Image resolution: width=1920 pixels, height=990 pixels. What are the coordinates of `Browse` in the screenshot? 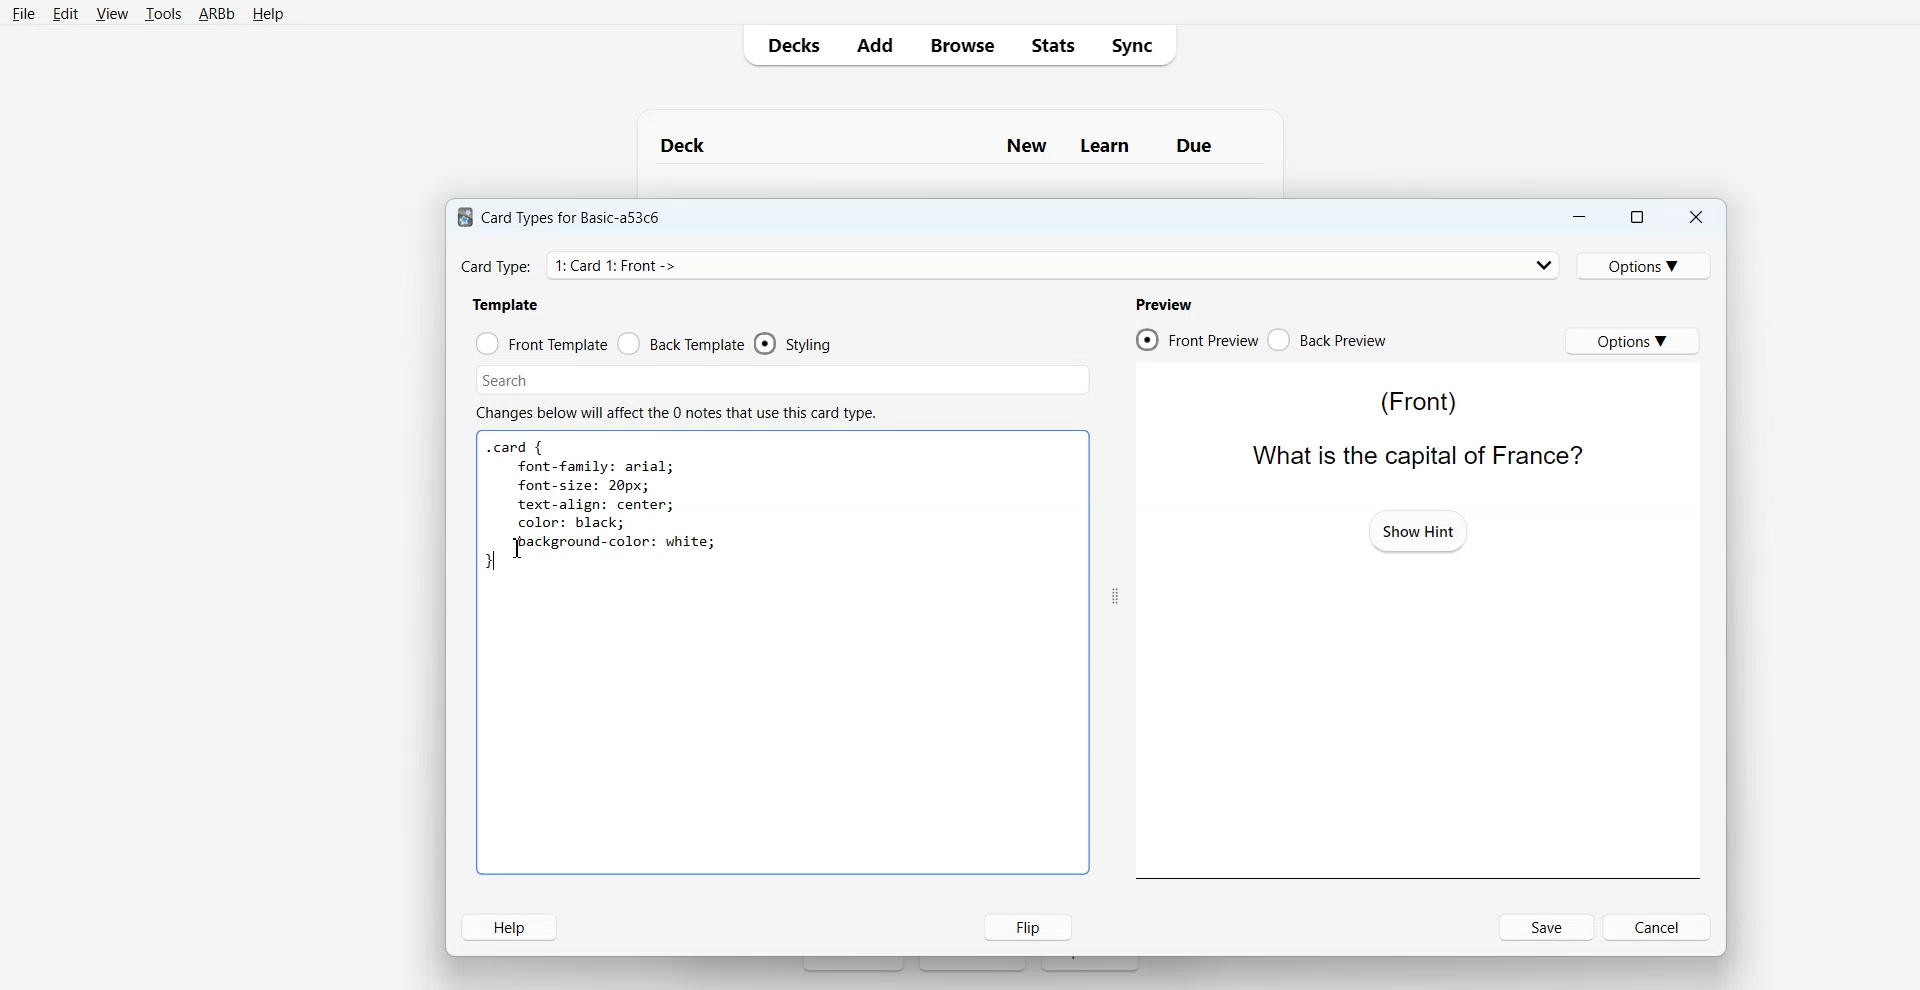 It's located at (961, 44).